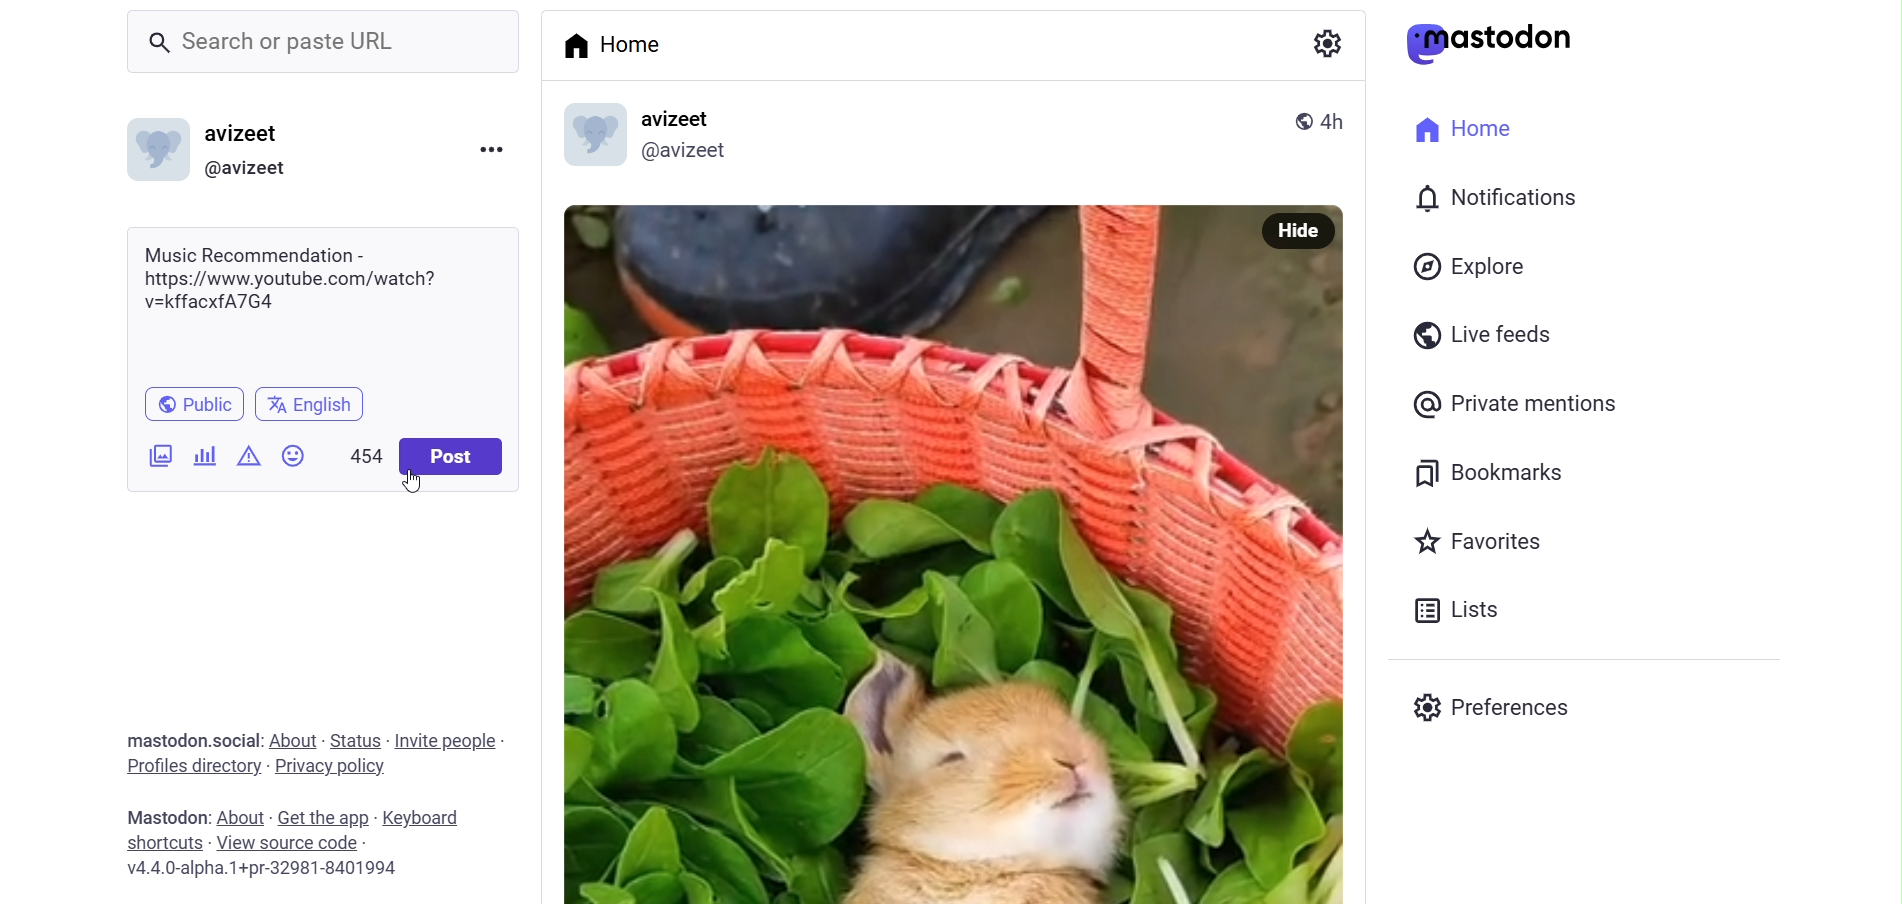  What do you see at coordinates (686, 118) in the screenshot?
I see `avizeet` at bounding box center [686, 118].